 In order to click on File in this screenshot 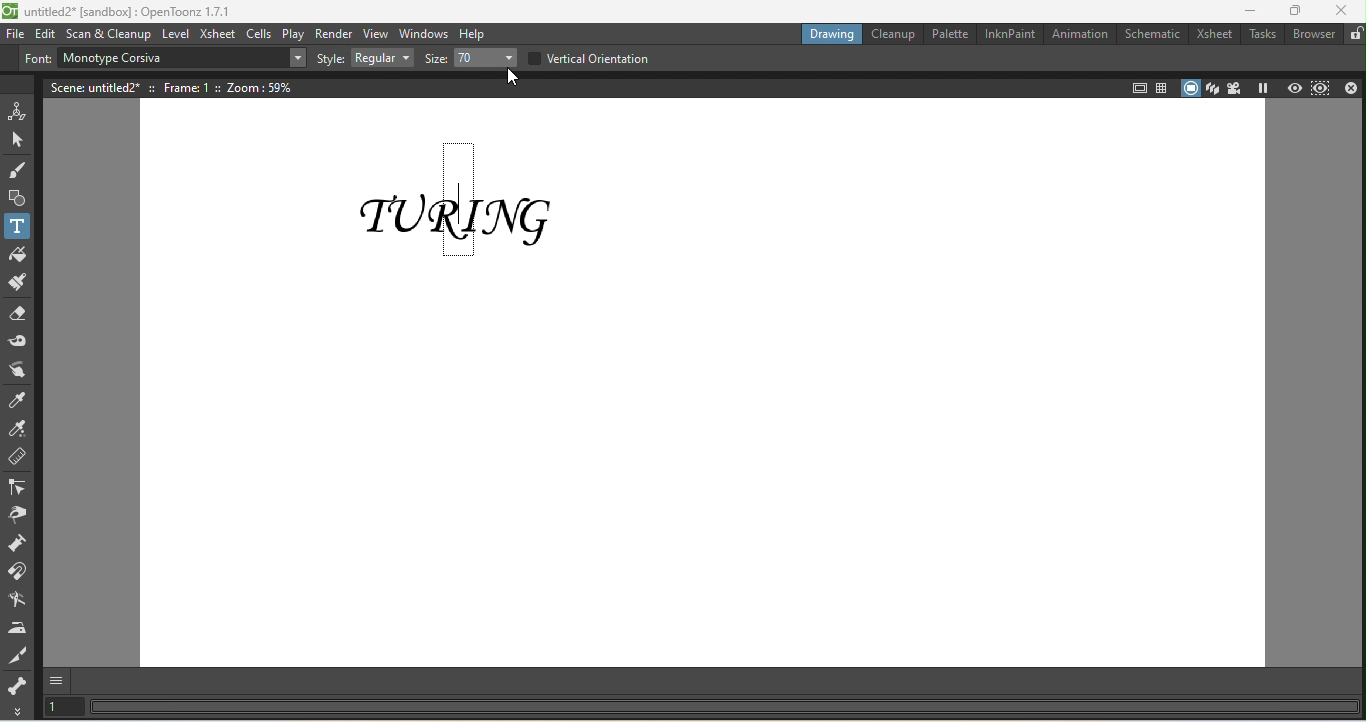, I will do `click(16, 35)`.